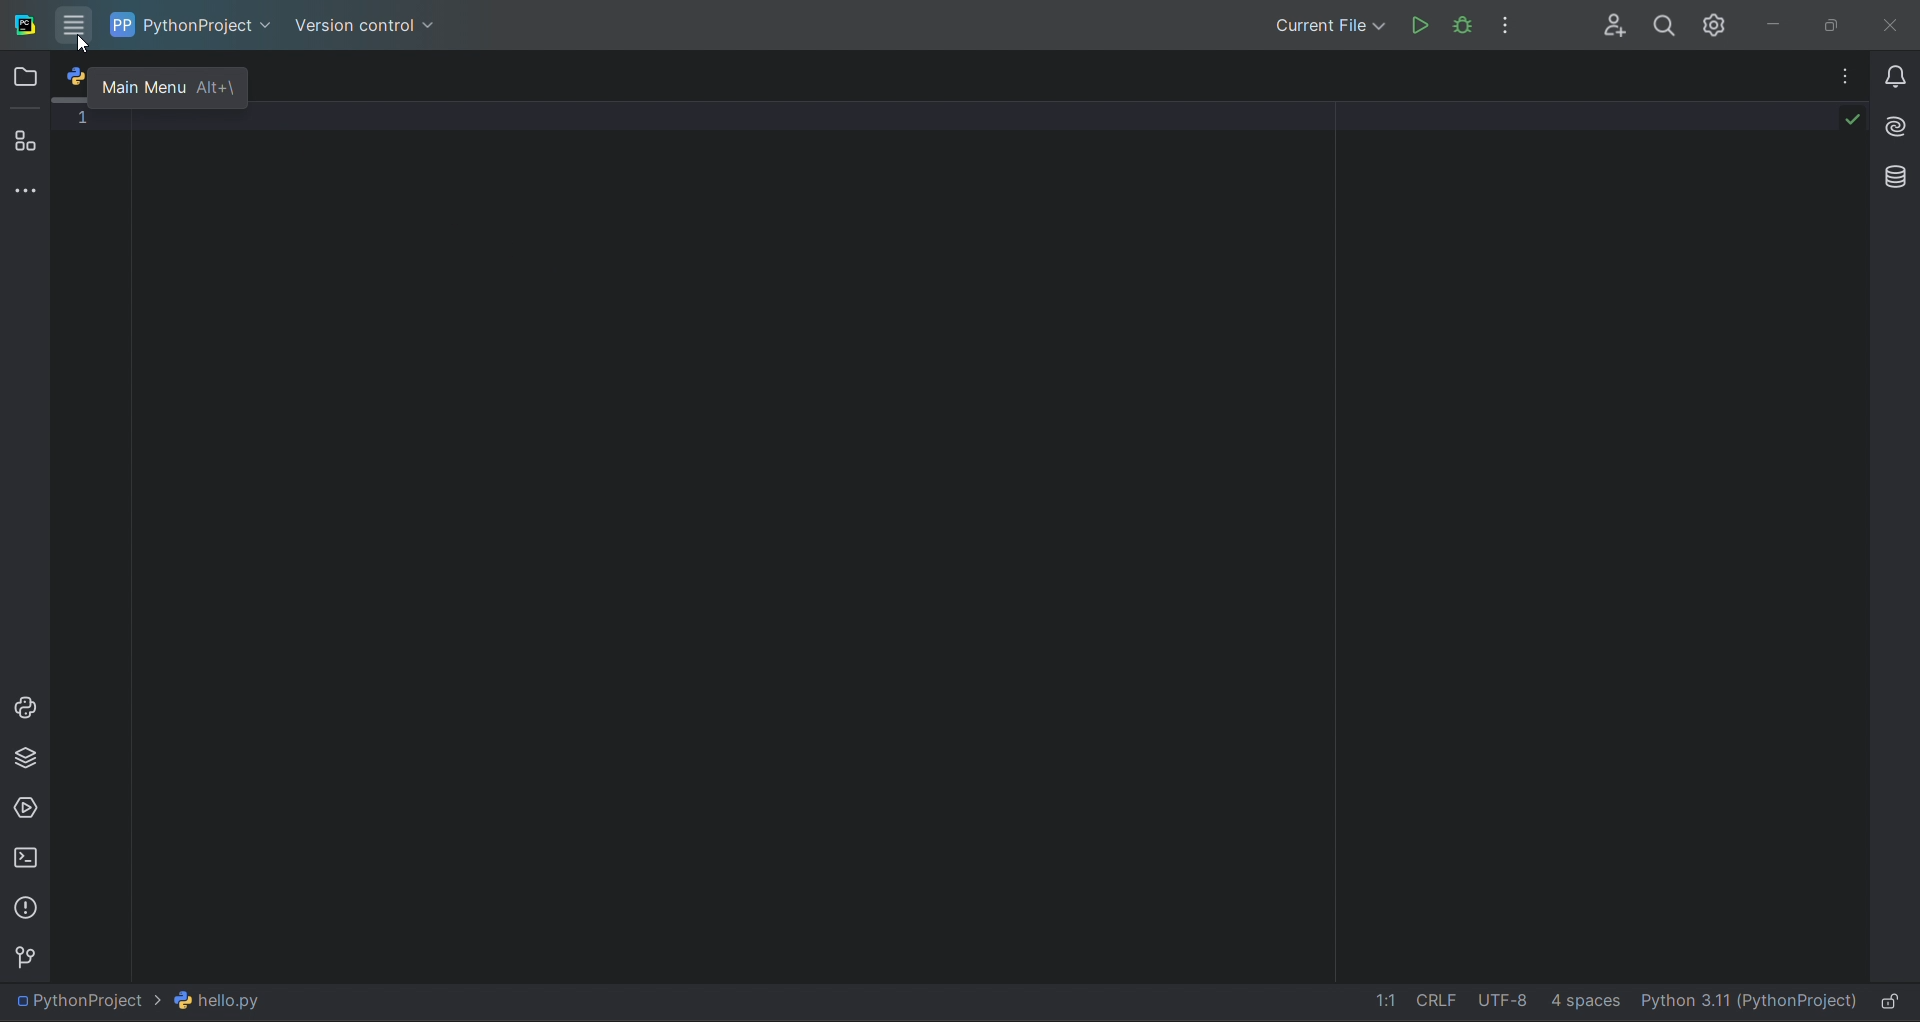 The image size is (1920, 1022). What do you see at coordinates (1418, 23) in the screenshot?
I see `run` at bounding box center [1418, 23].